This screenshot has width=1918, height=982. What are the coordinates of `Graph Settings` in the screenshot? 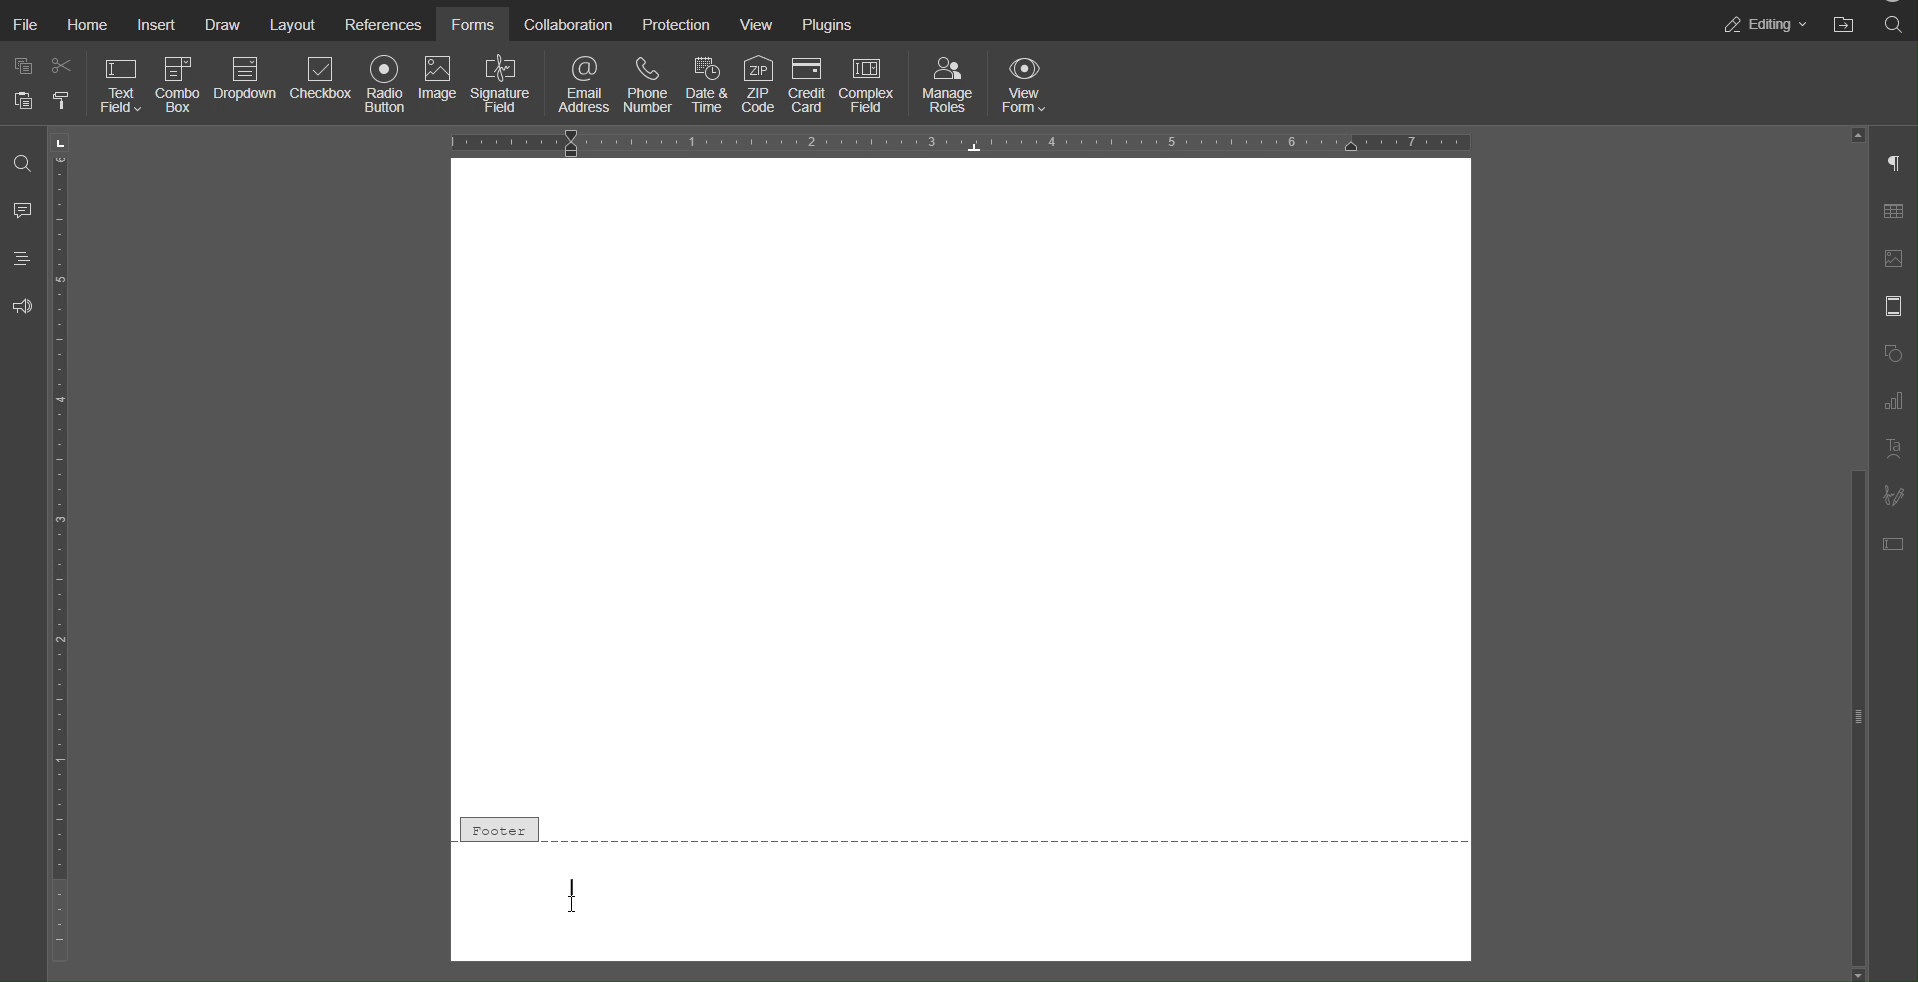 It's located at (1893, 401).